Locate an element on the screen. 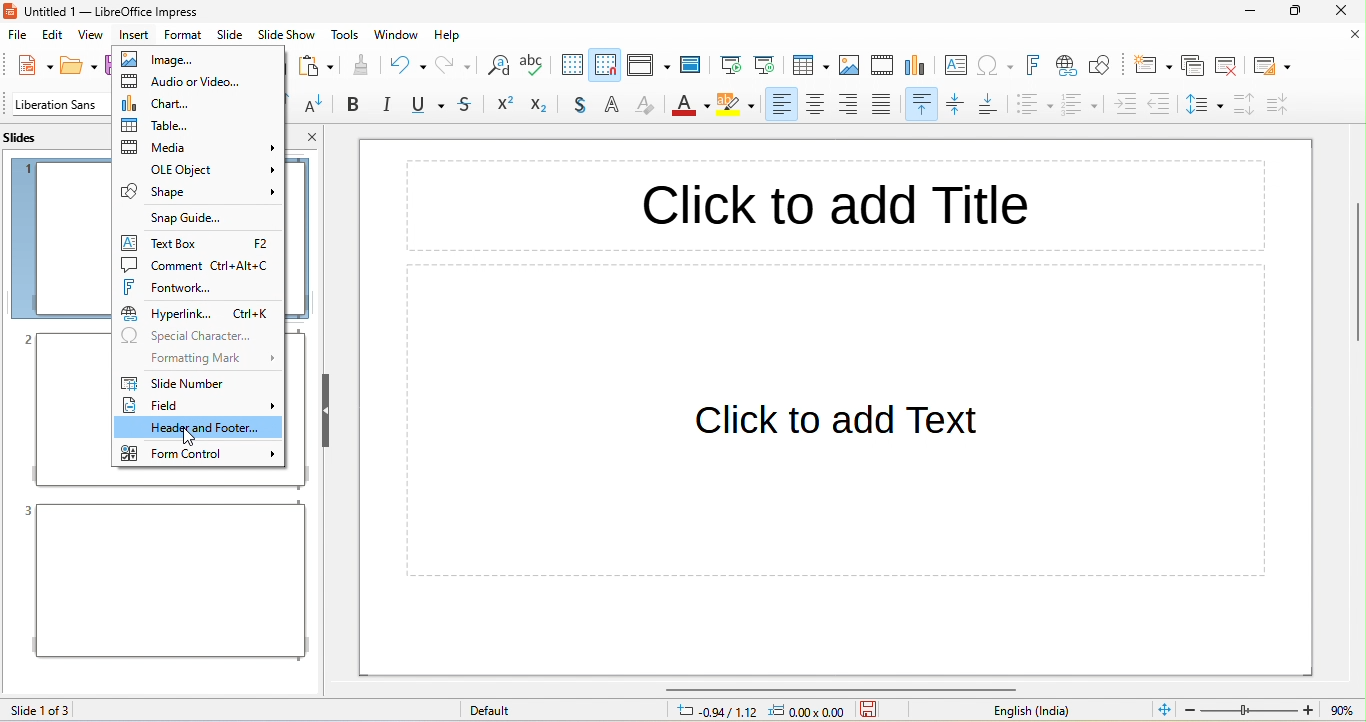 This screenshot has height=722, width=1366. show draw function is located at coordinates (1104, 66).